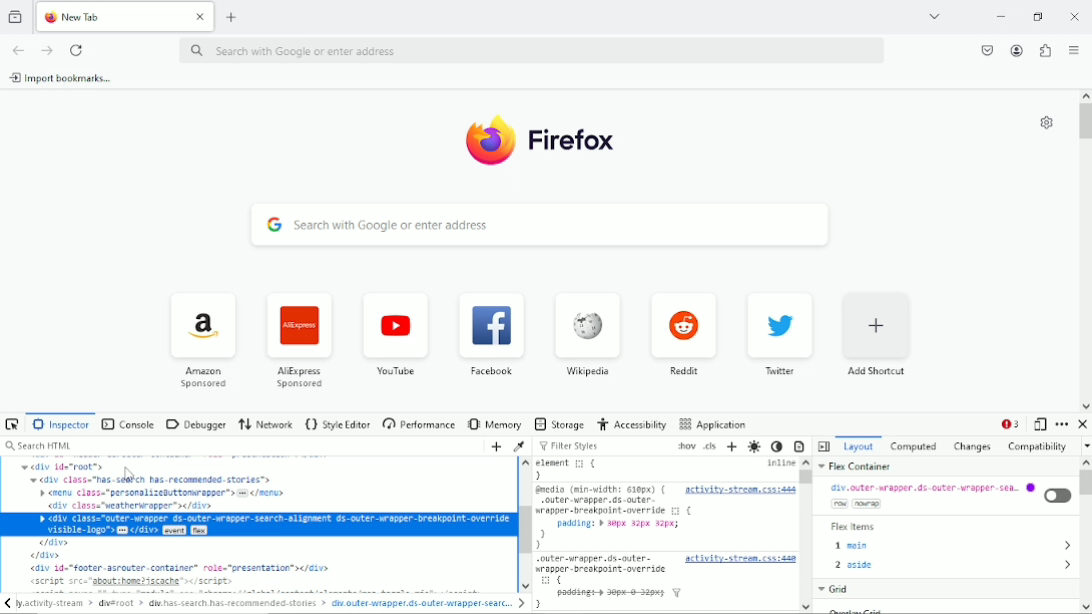  What do you see at coordinates (526, 464) in the screenshot?
I see `scroll up` at bounding box center [526, 464].